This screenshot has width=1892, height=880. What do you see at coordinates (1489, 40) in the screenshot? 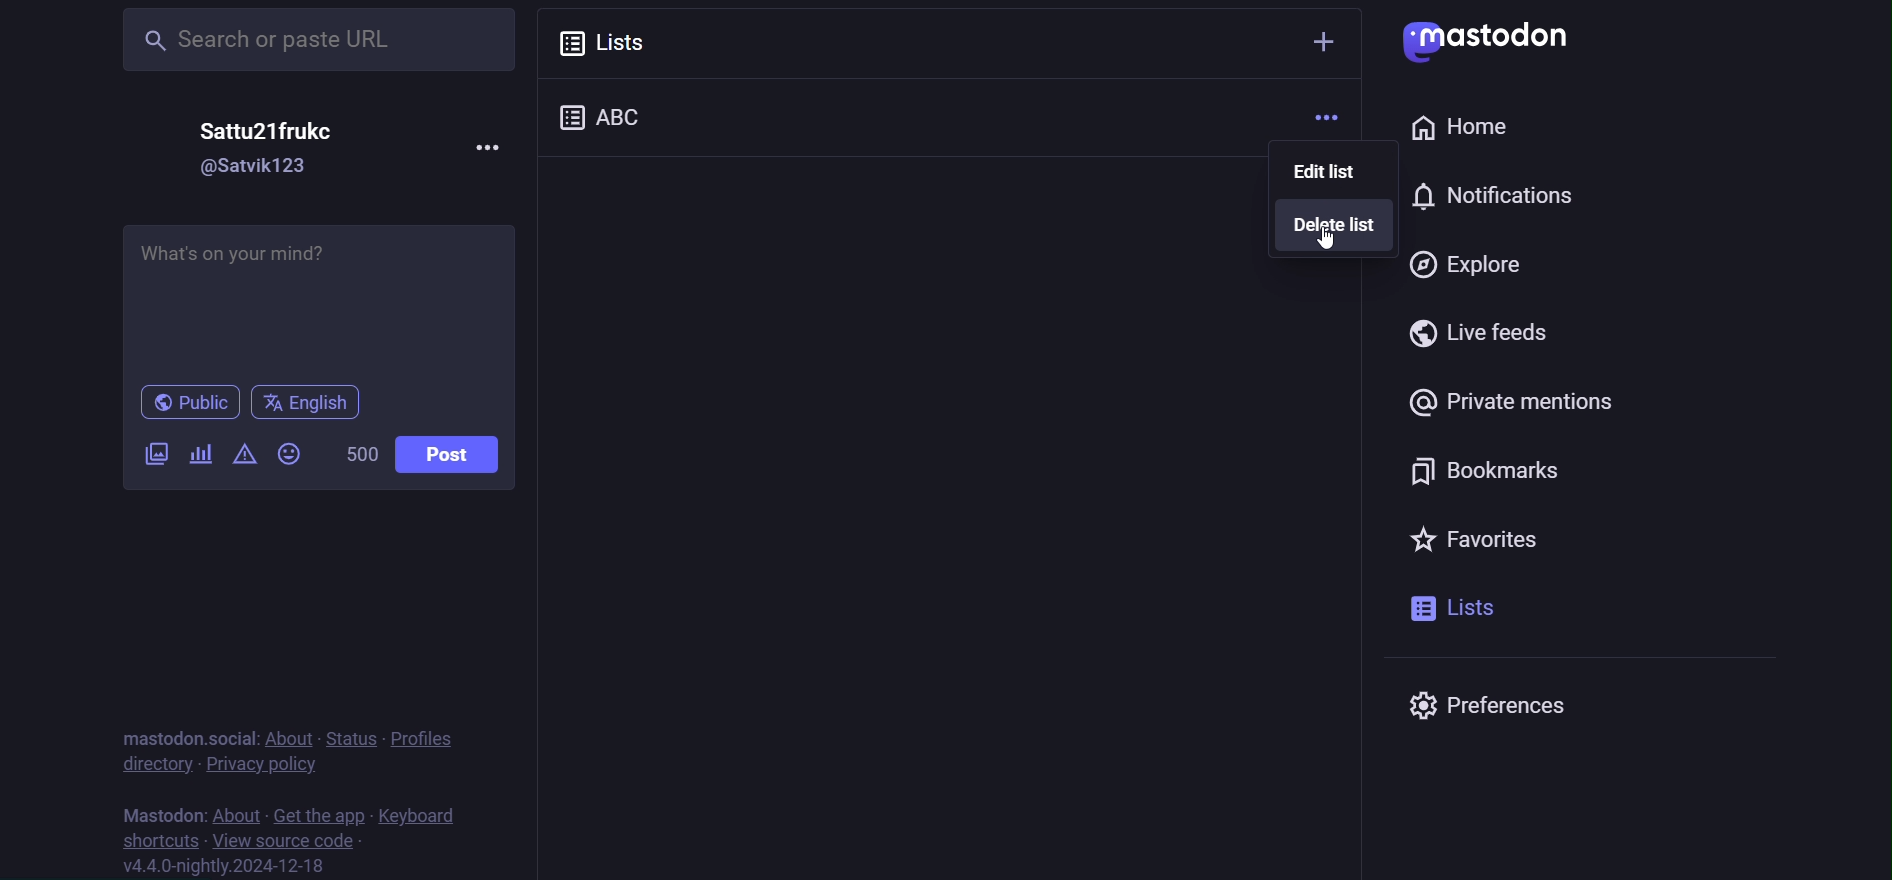
I see `logo` at bounding box center [1489, 40].